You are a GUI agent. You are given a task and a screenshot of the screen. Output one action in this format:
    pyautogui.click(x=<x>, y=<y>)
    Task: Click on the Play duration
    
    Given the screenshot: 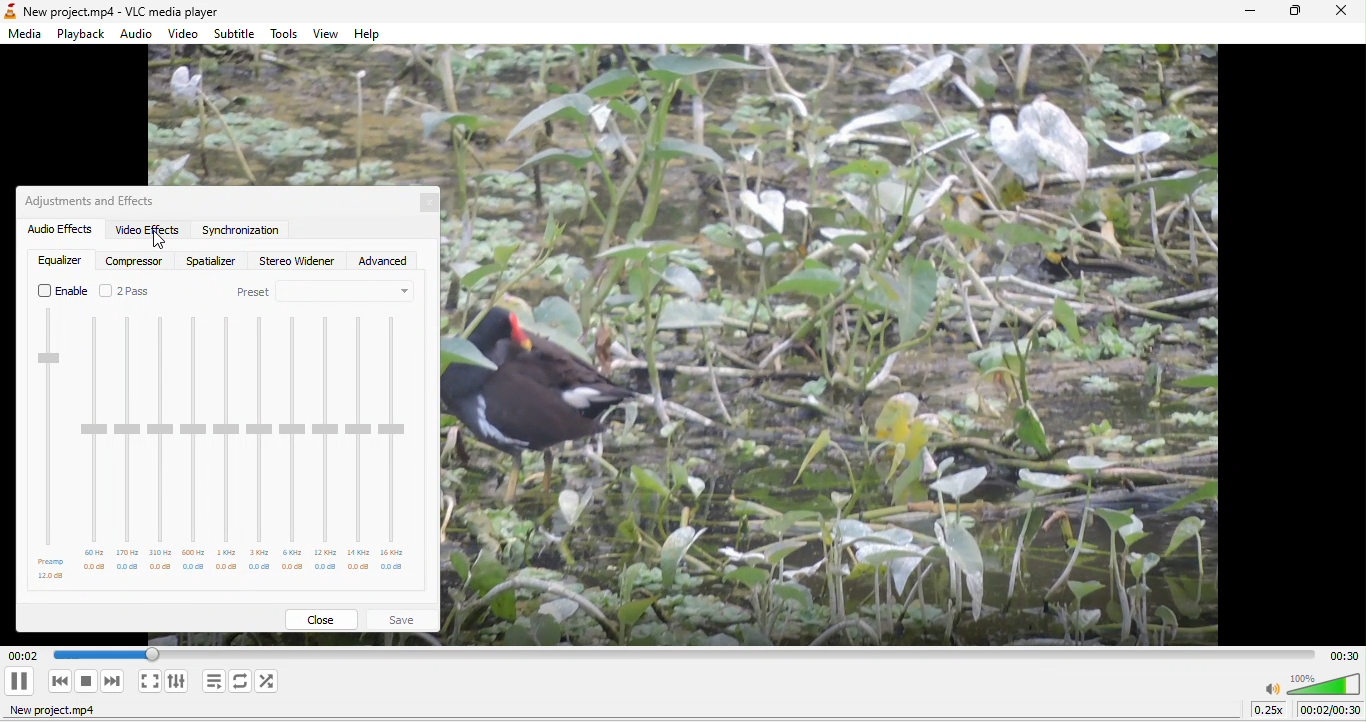 What is the action you would take?
    pyautogui.click(x=1341, y=655)
    